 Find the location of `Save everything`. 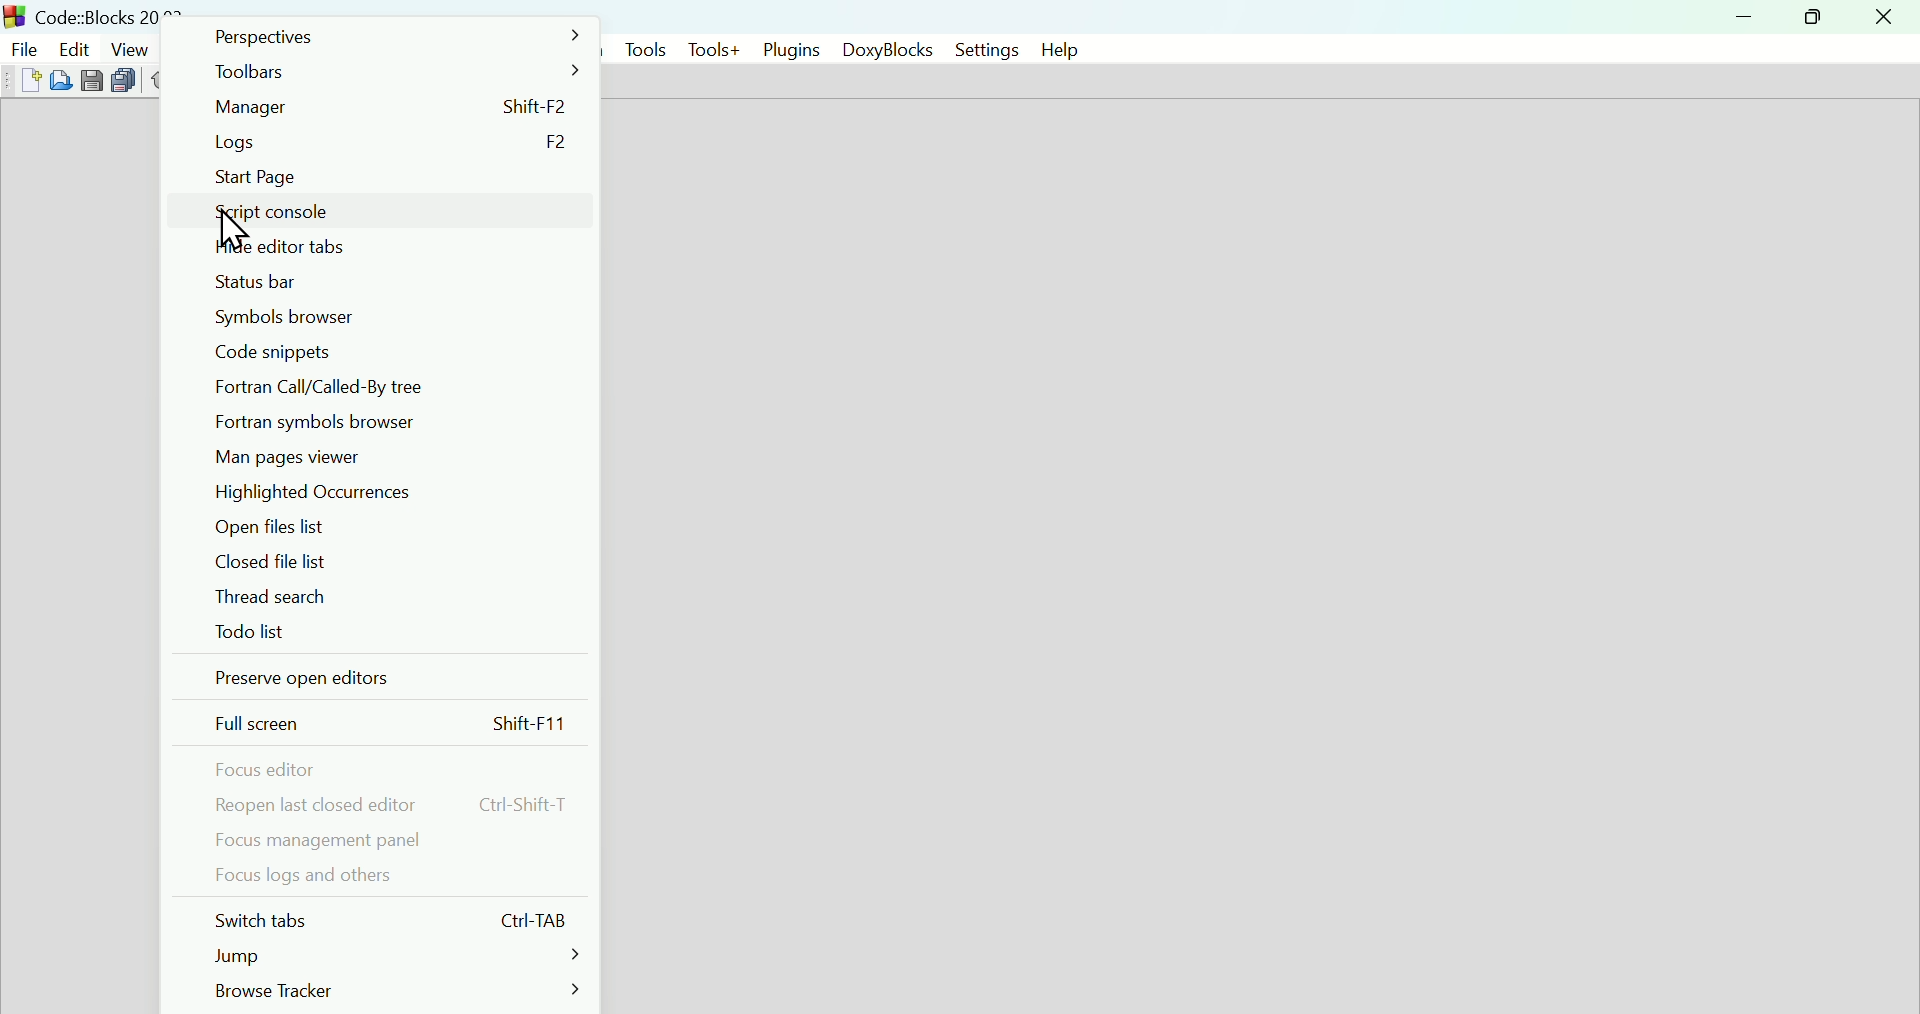

Save everything is located at coordinates (126, 82).